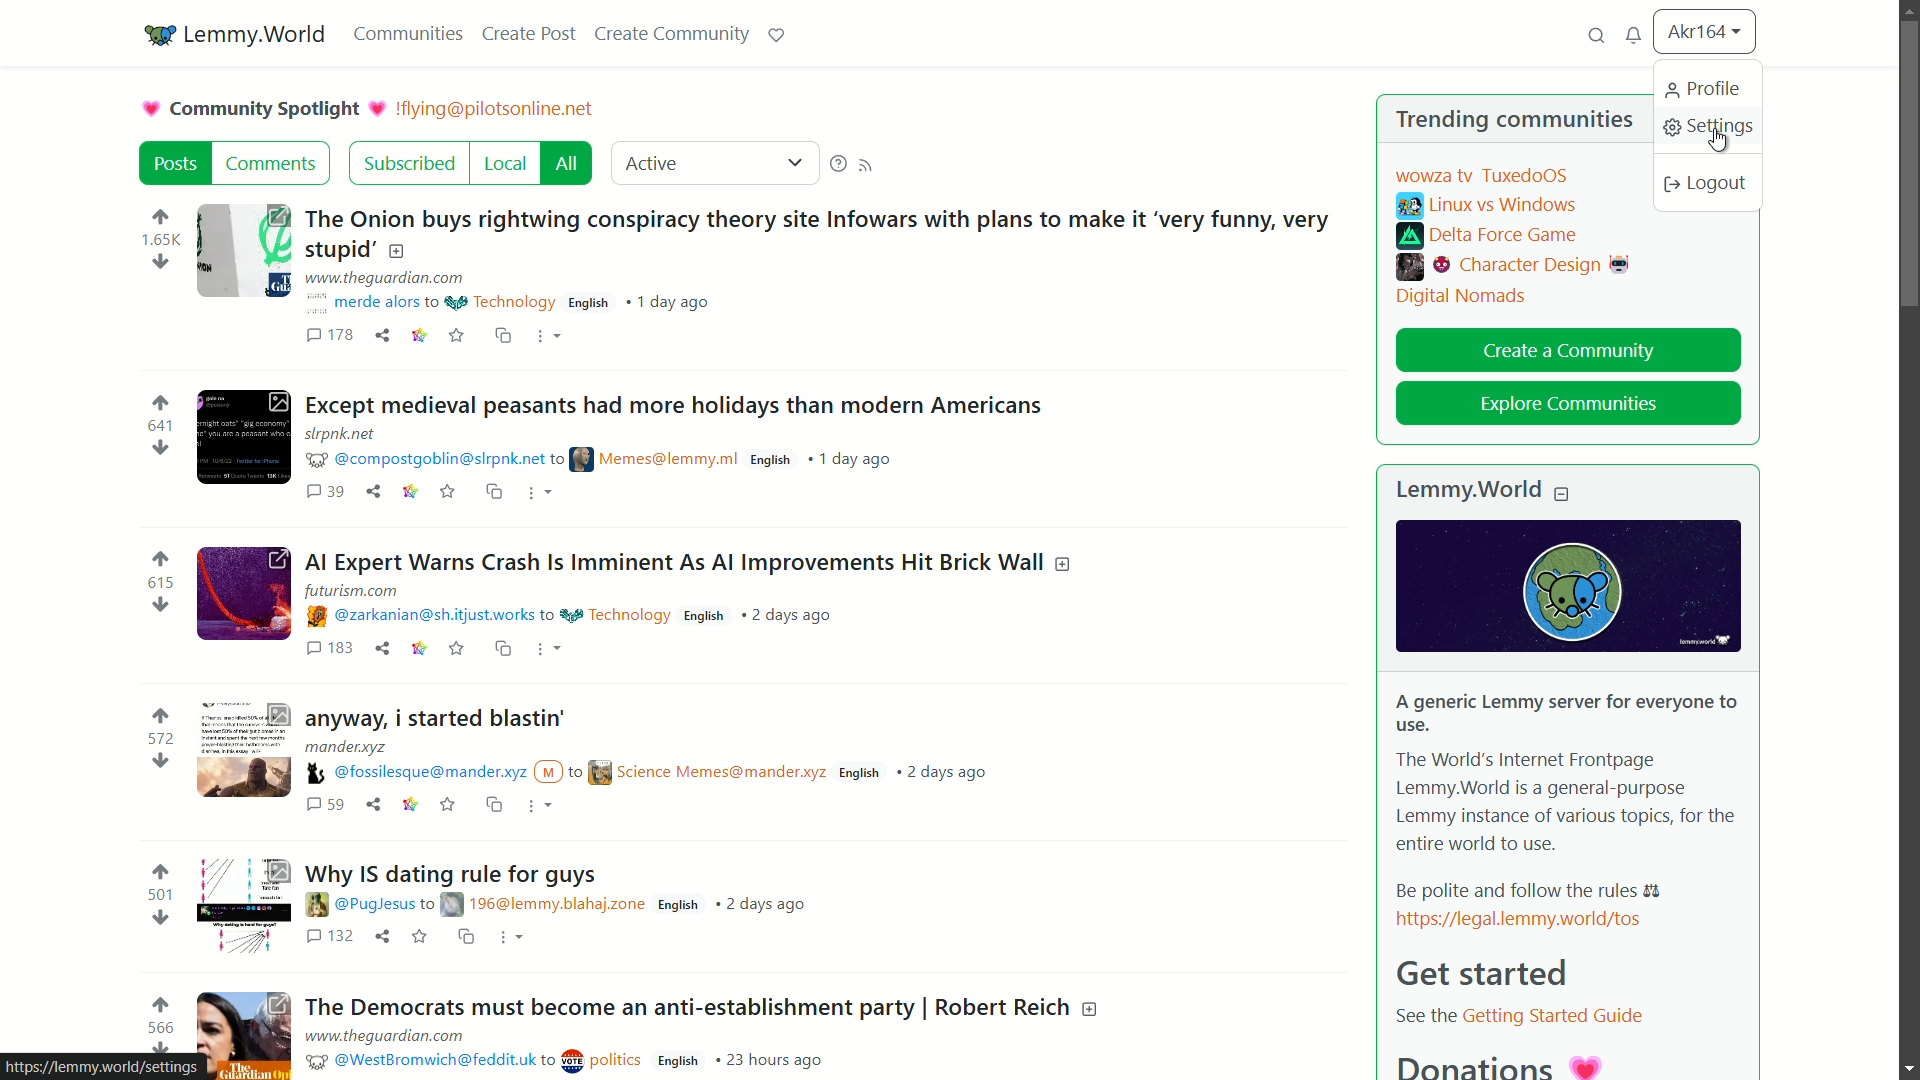  I want to click on link, so click(417, 335).